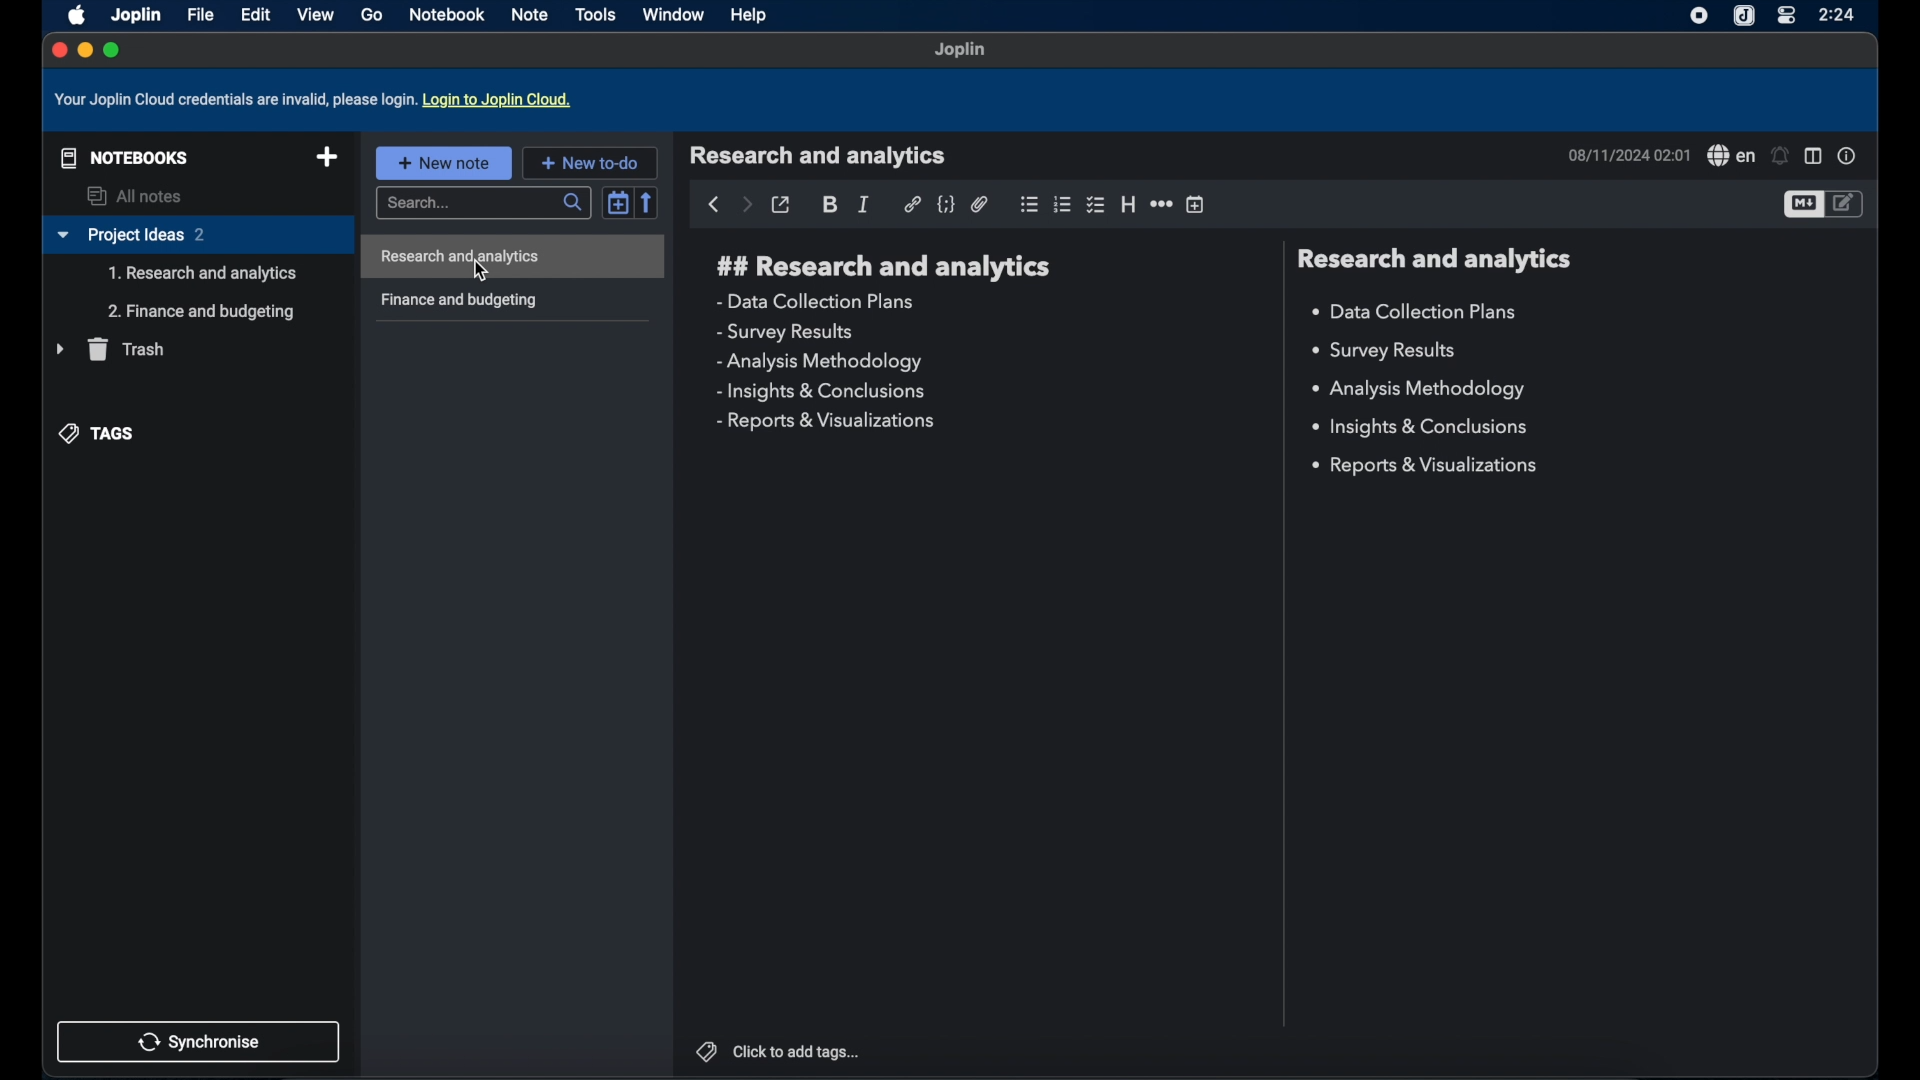  What do you see at coordinates (135, 14) in the screenshot?
I see `Joplin` at bounding box center [135, 14].